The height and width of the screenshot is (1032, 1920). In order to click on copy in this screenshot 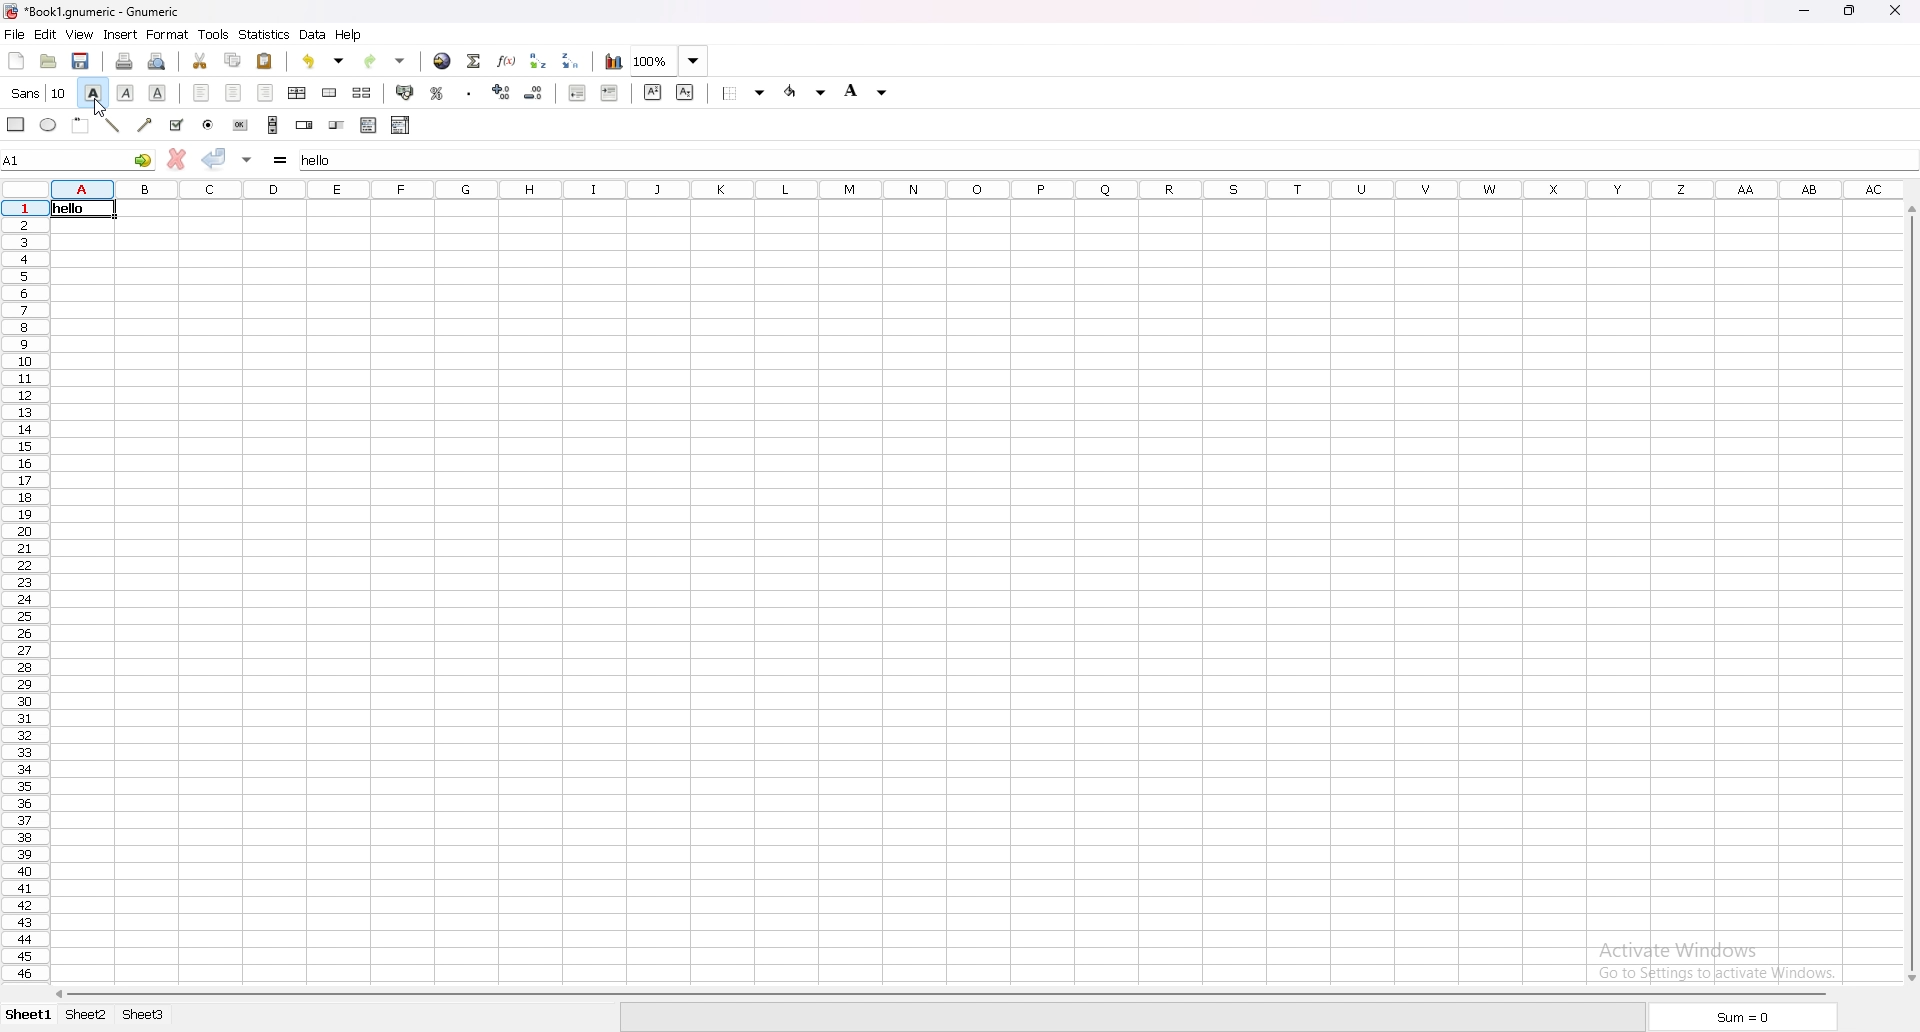, I will do `click(232, 60)`.